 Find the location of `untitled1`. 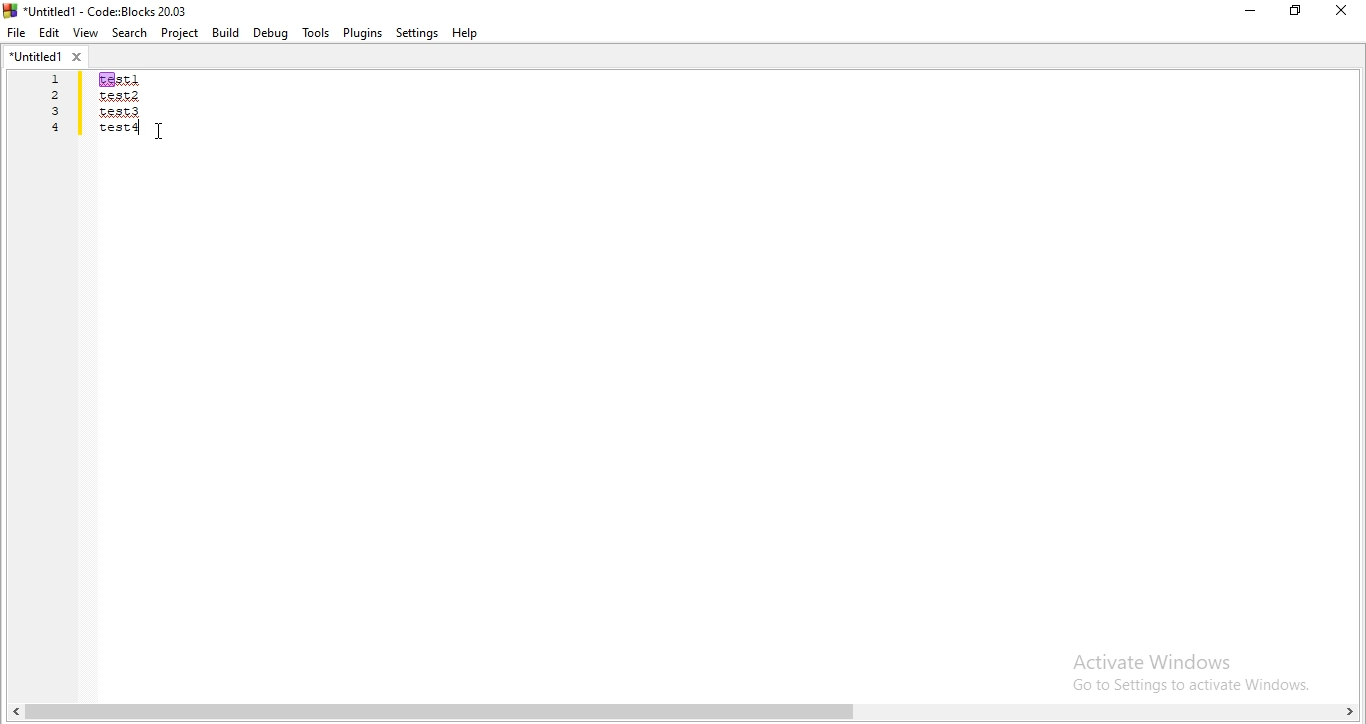

untitled1 is located at coordinates (46, 55).